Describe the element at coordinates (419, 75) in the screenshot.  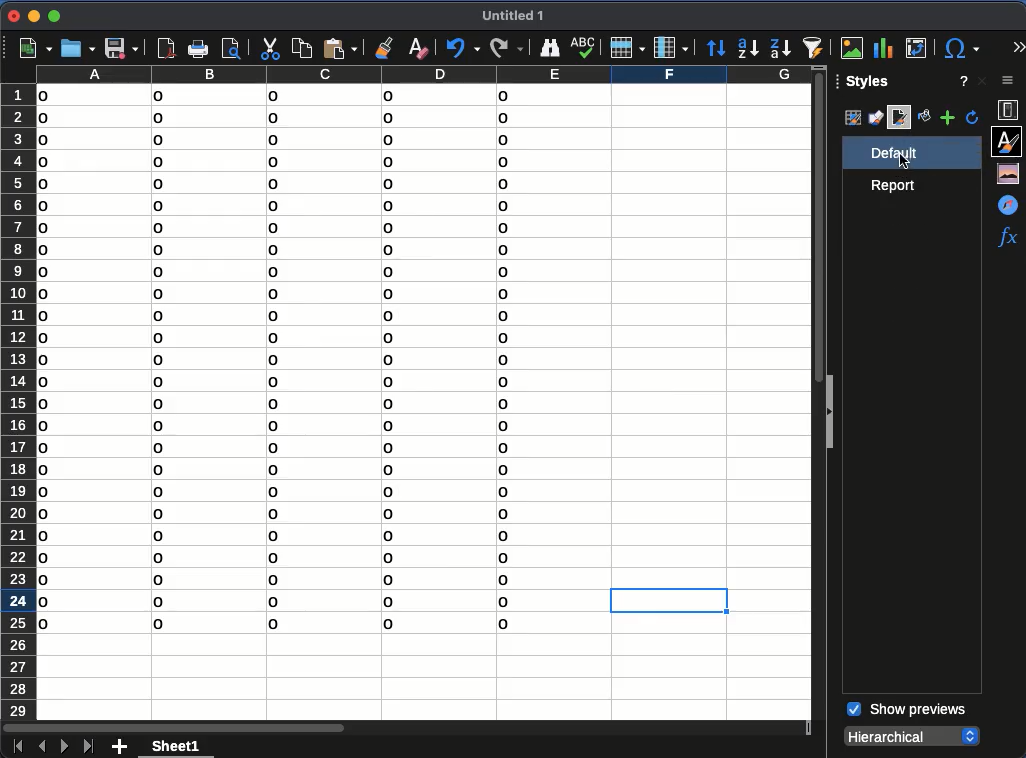
I see `columns` at that location.